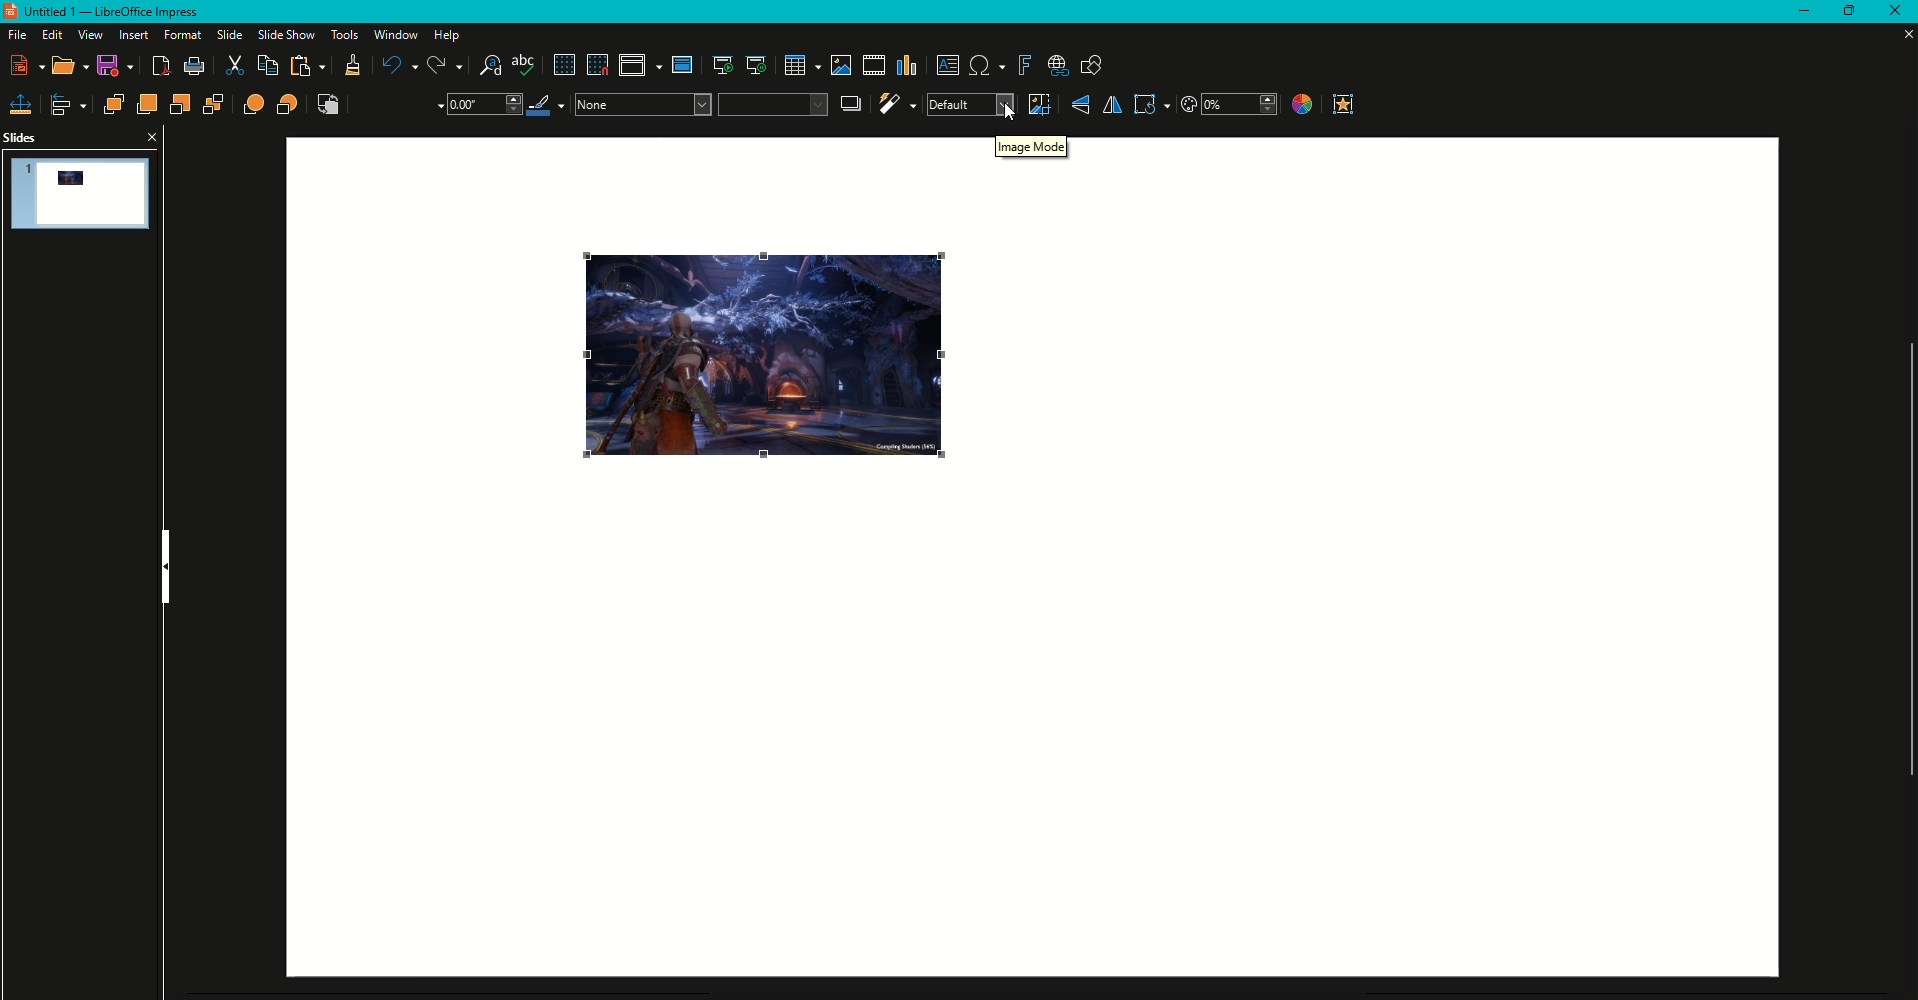  I want to click on Horizontal, so click(1111, 105).